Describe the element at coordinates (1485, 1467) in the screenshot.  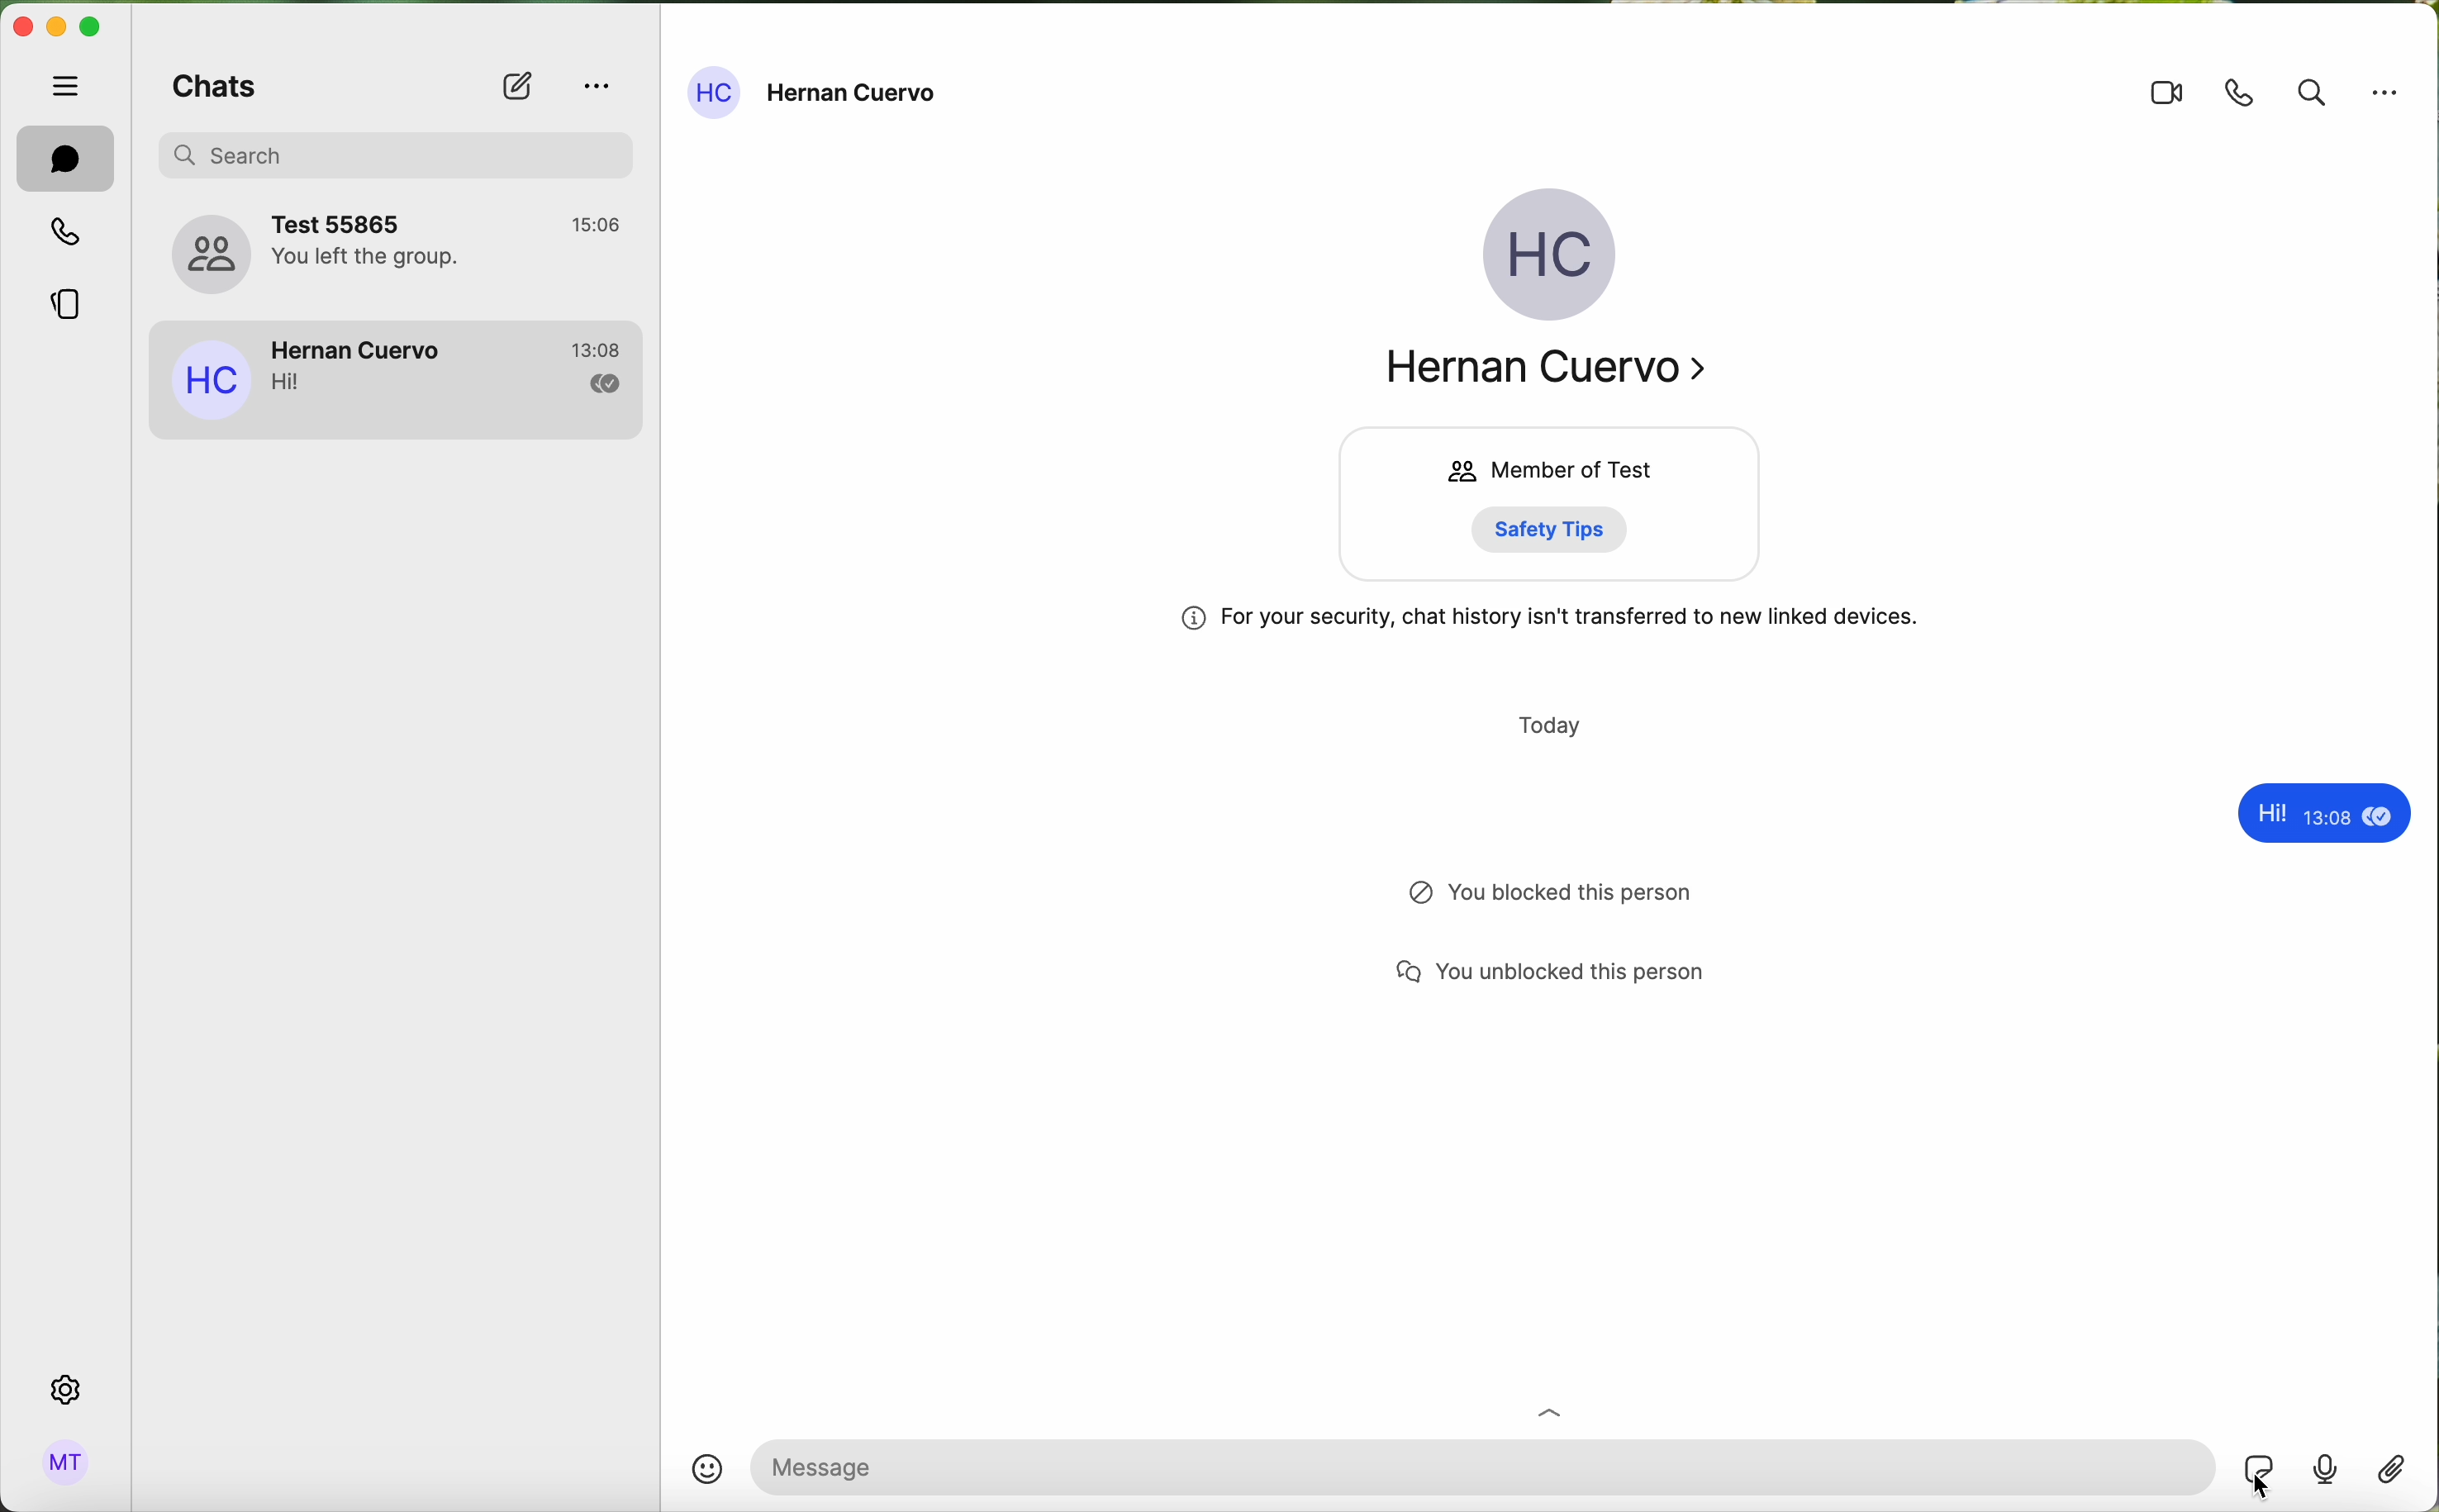
I see `space to write the message` at that location.